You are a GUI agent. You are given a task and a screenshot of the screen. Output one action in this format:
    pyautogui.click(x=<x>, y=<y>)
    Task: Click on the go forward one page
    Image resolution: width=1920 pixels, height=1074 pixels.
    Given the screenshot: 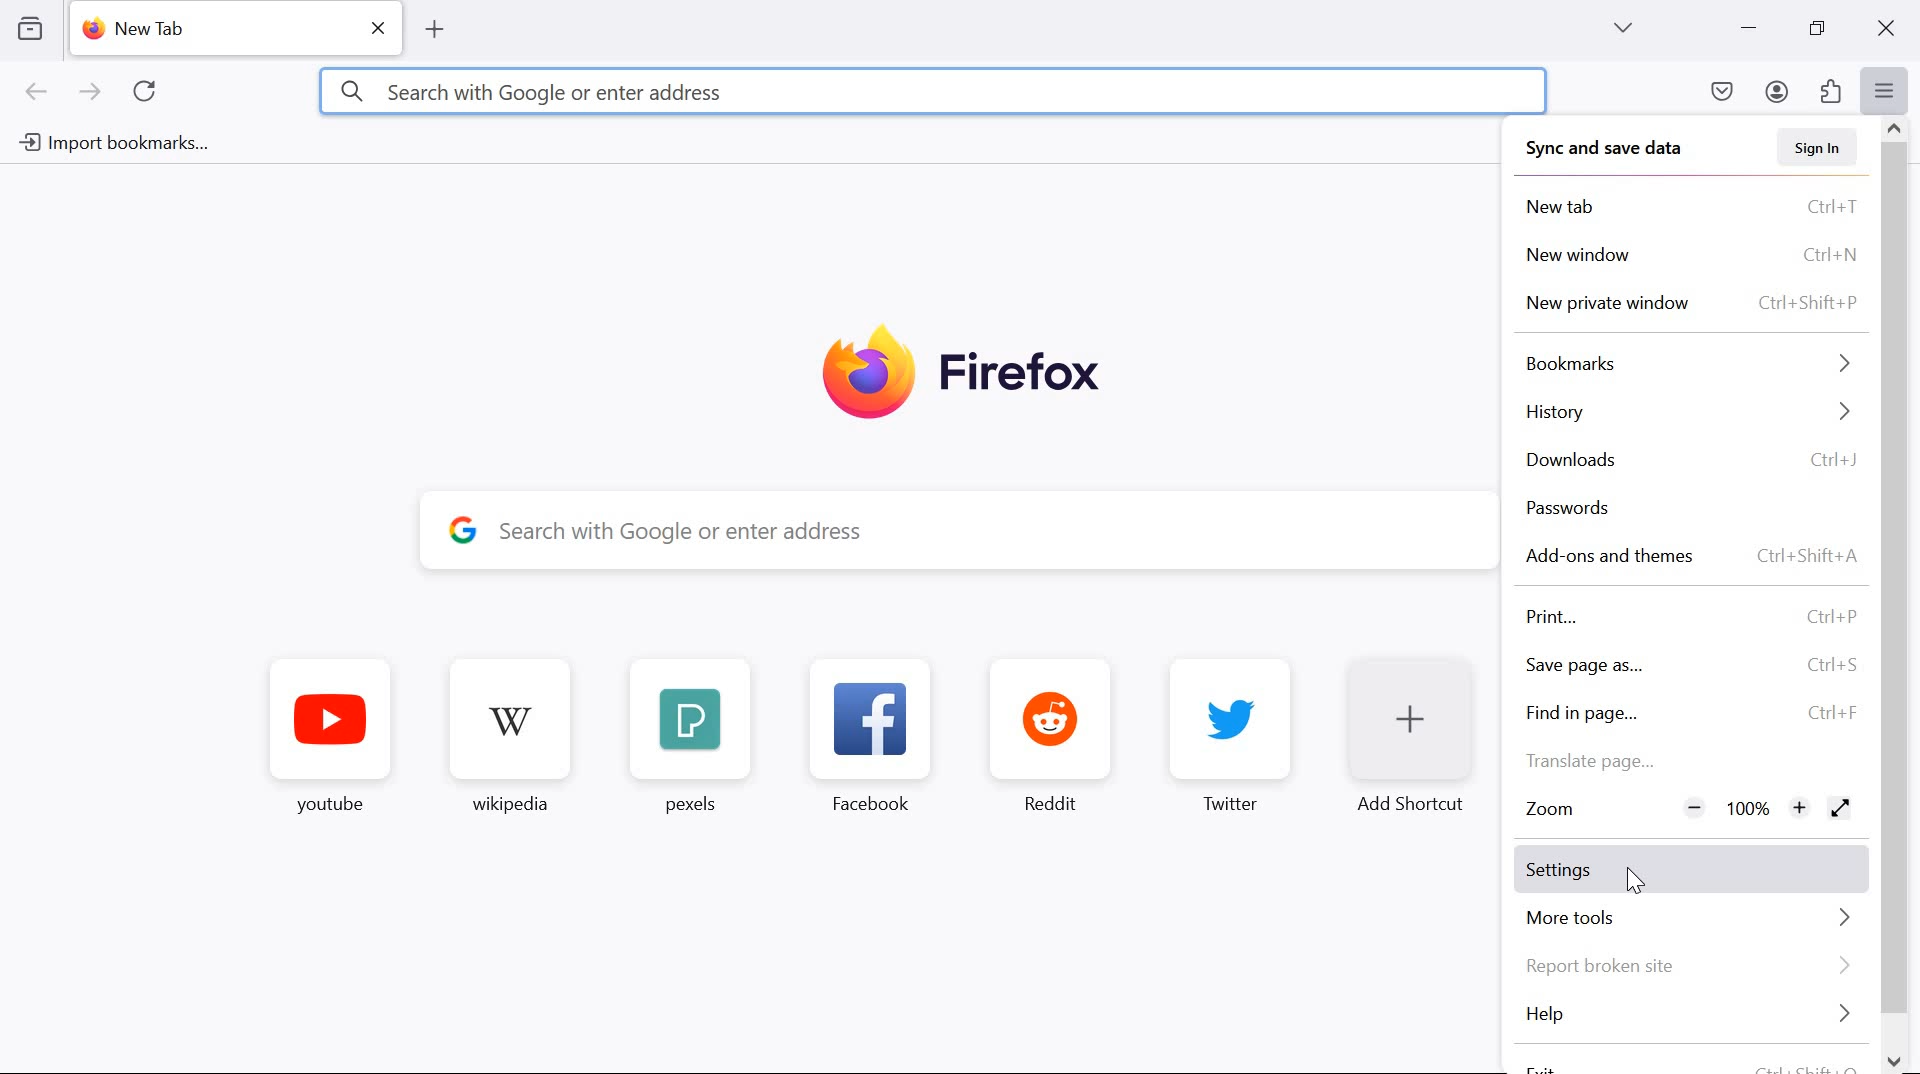 What is the action you would take?
    pyautogui.click(x=93, y=93)
    